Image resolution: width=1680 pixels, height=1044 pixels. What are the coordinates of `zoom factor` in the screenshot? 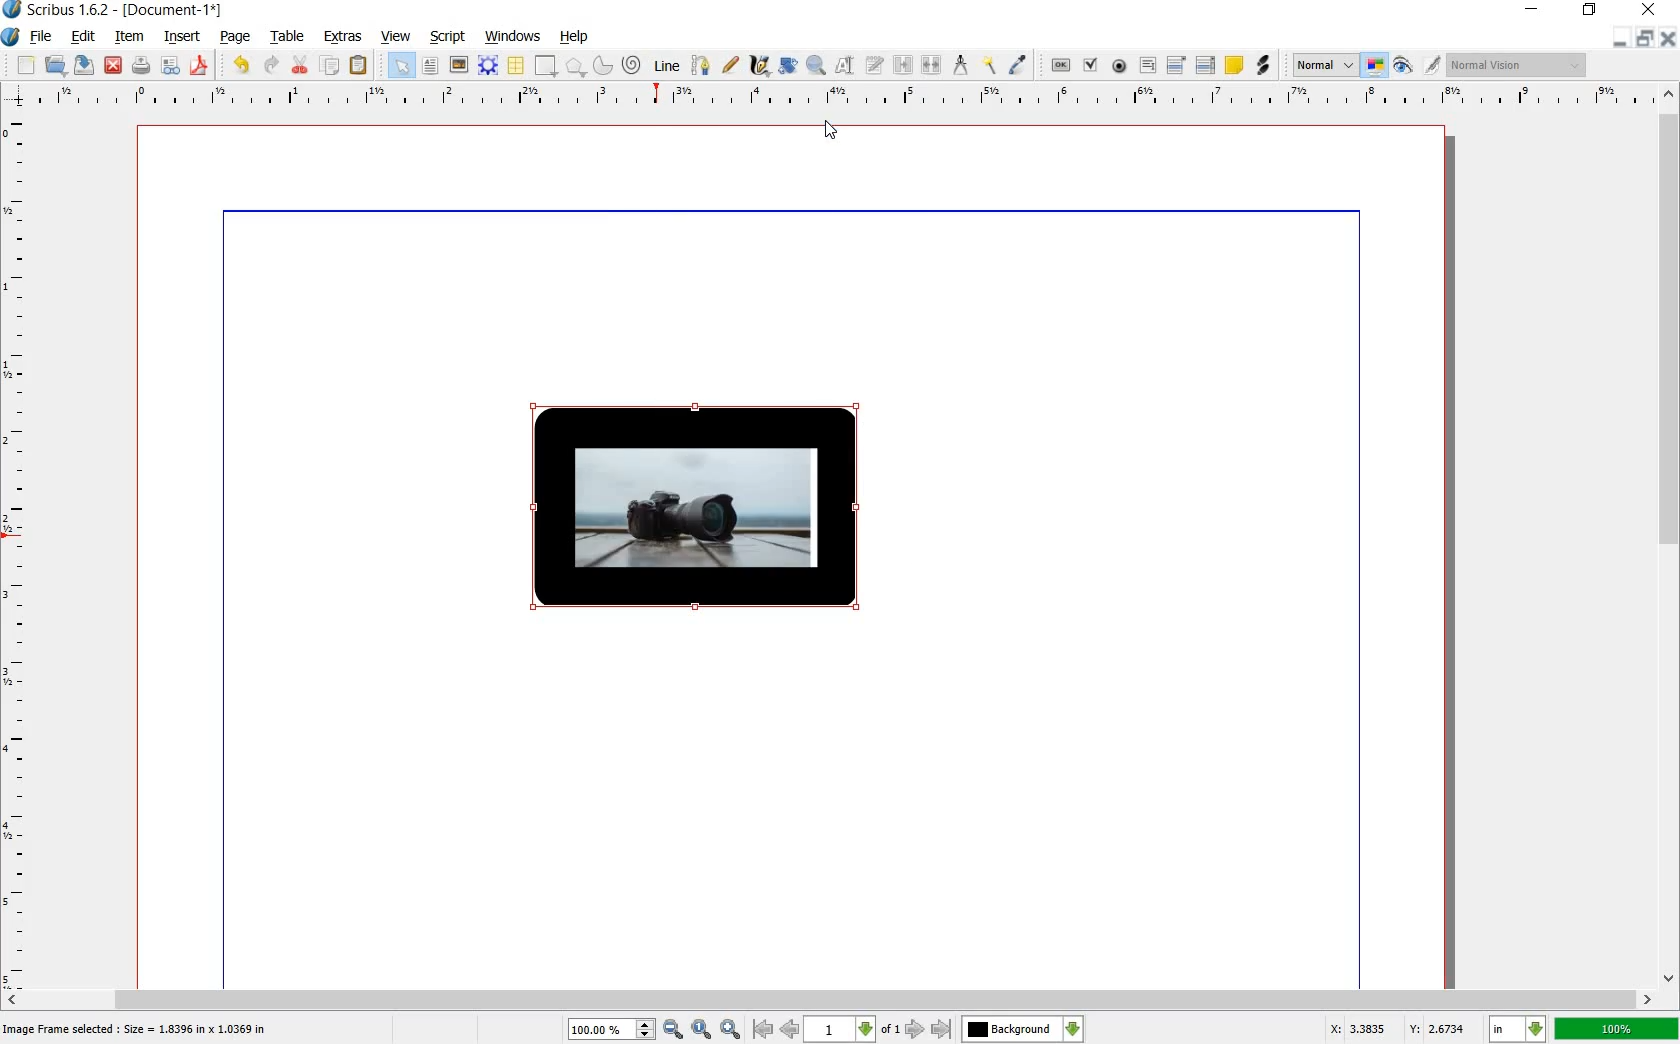 It's located at (1617, 1030).